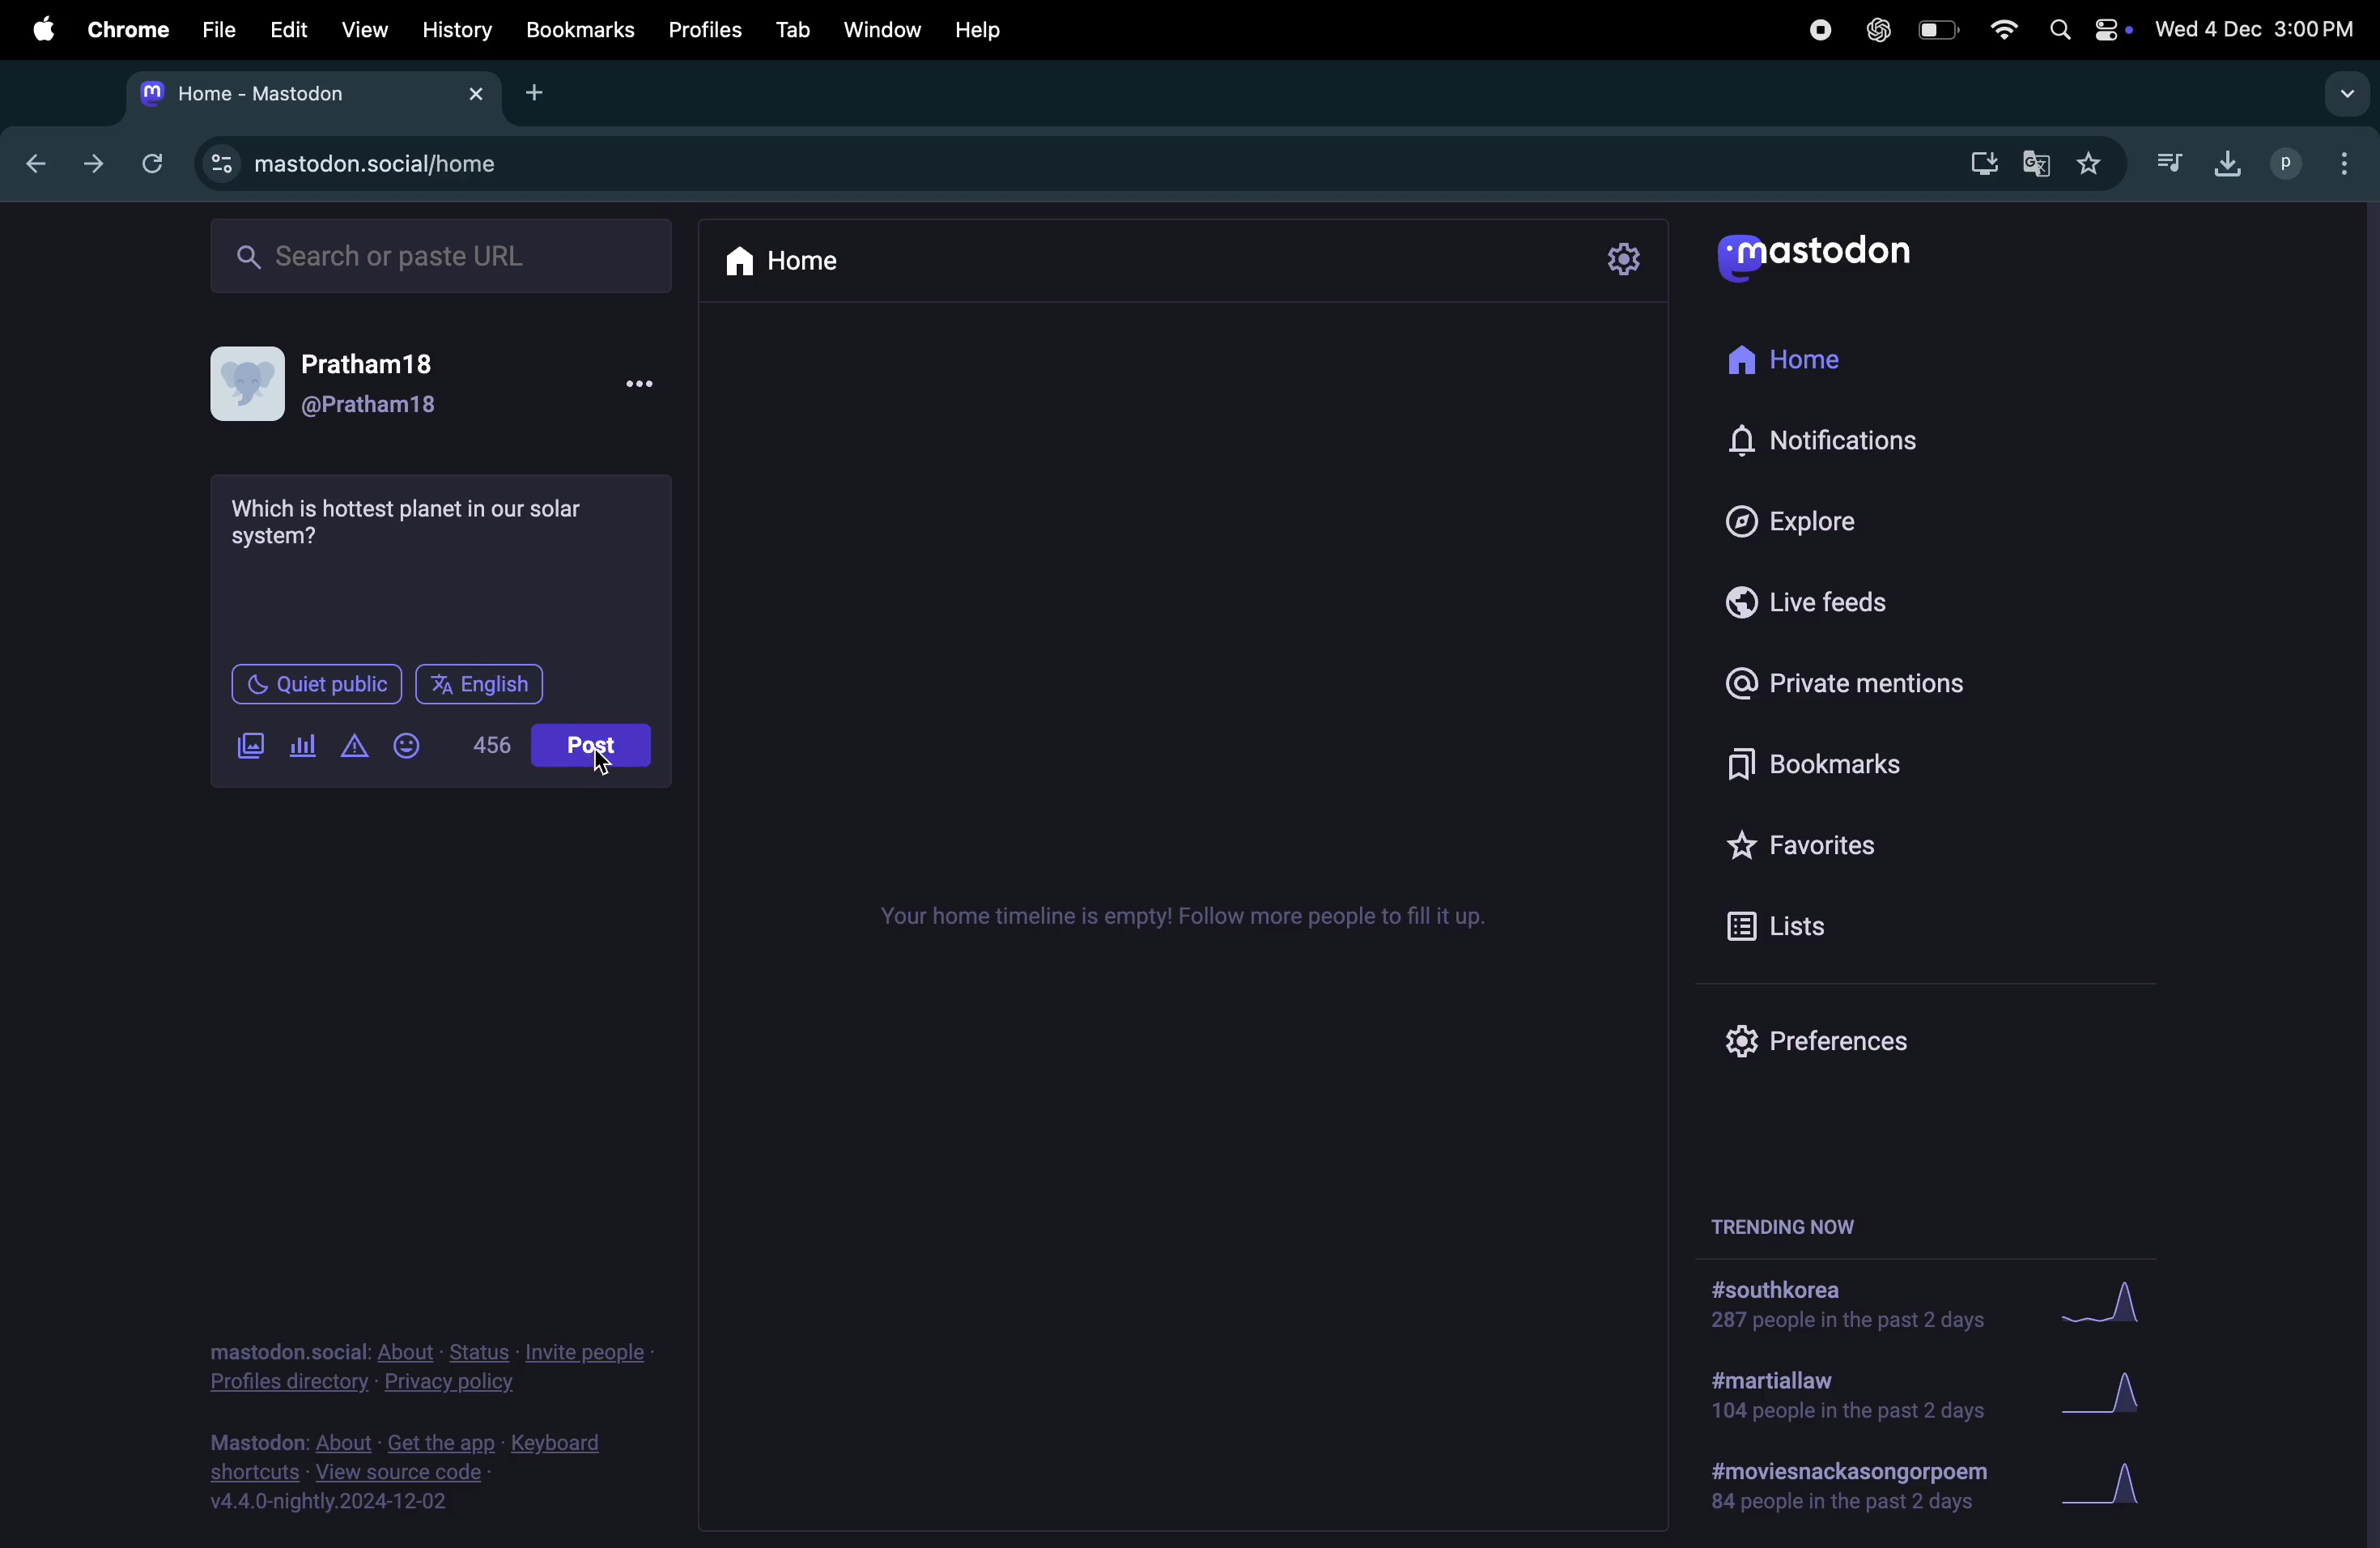  What do you see at coordinates (122, 33) in the screenshot?
I see `chrome` at bounding box center [122, 33].